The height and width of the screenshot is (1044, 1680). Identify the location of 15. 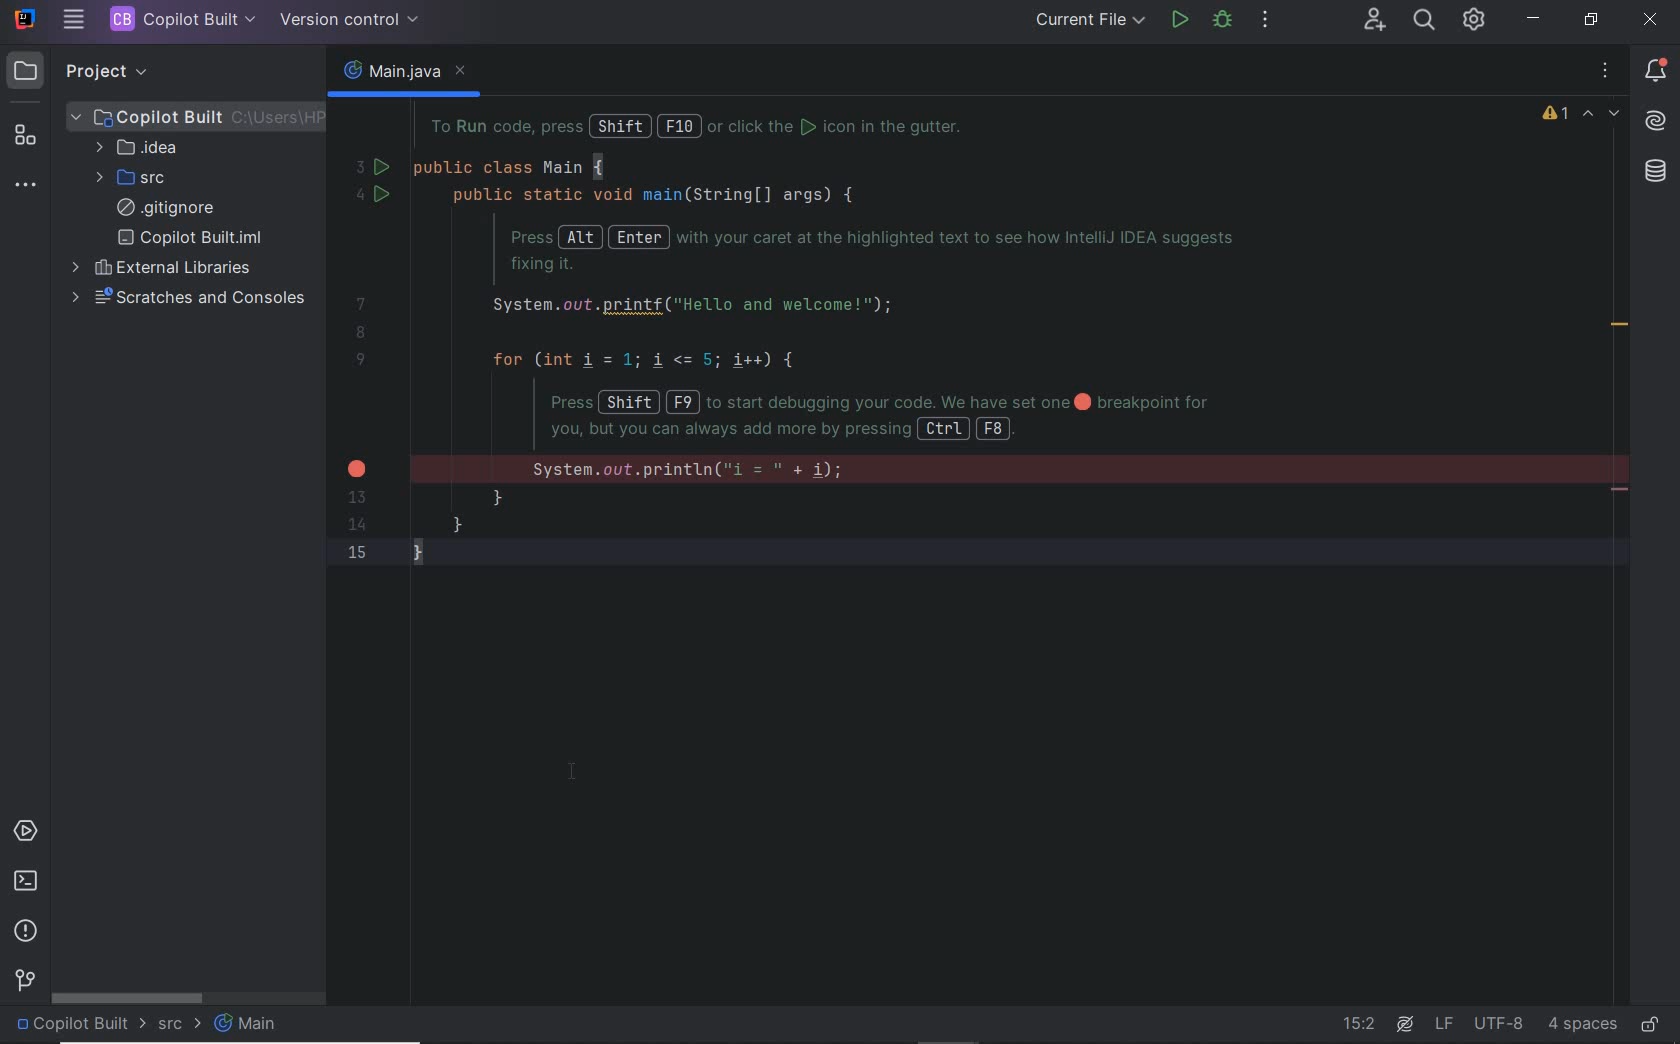
(358, 552).